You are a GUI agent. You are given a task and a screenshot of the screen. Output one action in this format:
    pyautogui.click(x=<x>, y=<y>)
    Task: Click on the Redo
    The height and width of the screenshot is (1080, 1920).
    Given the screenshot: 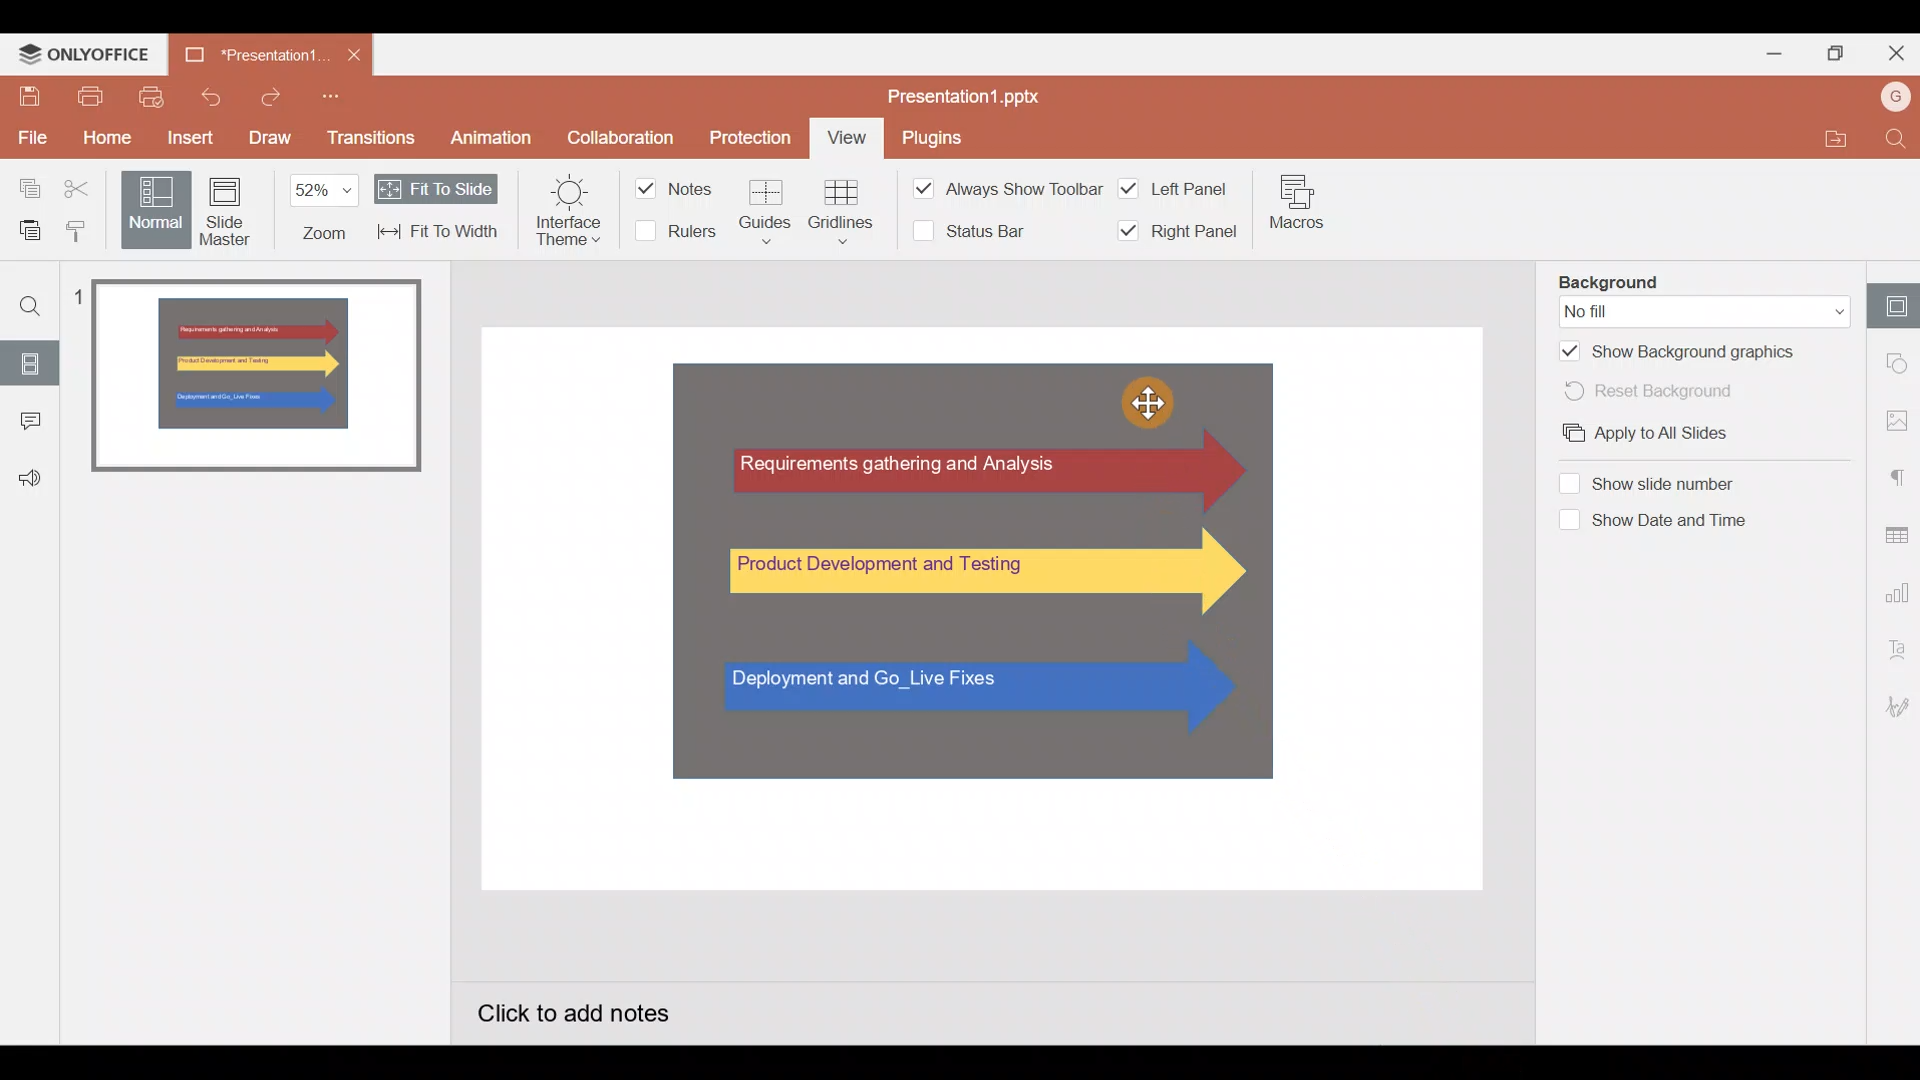 What is the action you would take?
    pyautogui.click(x=268, y=96)
    